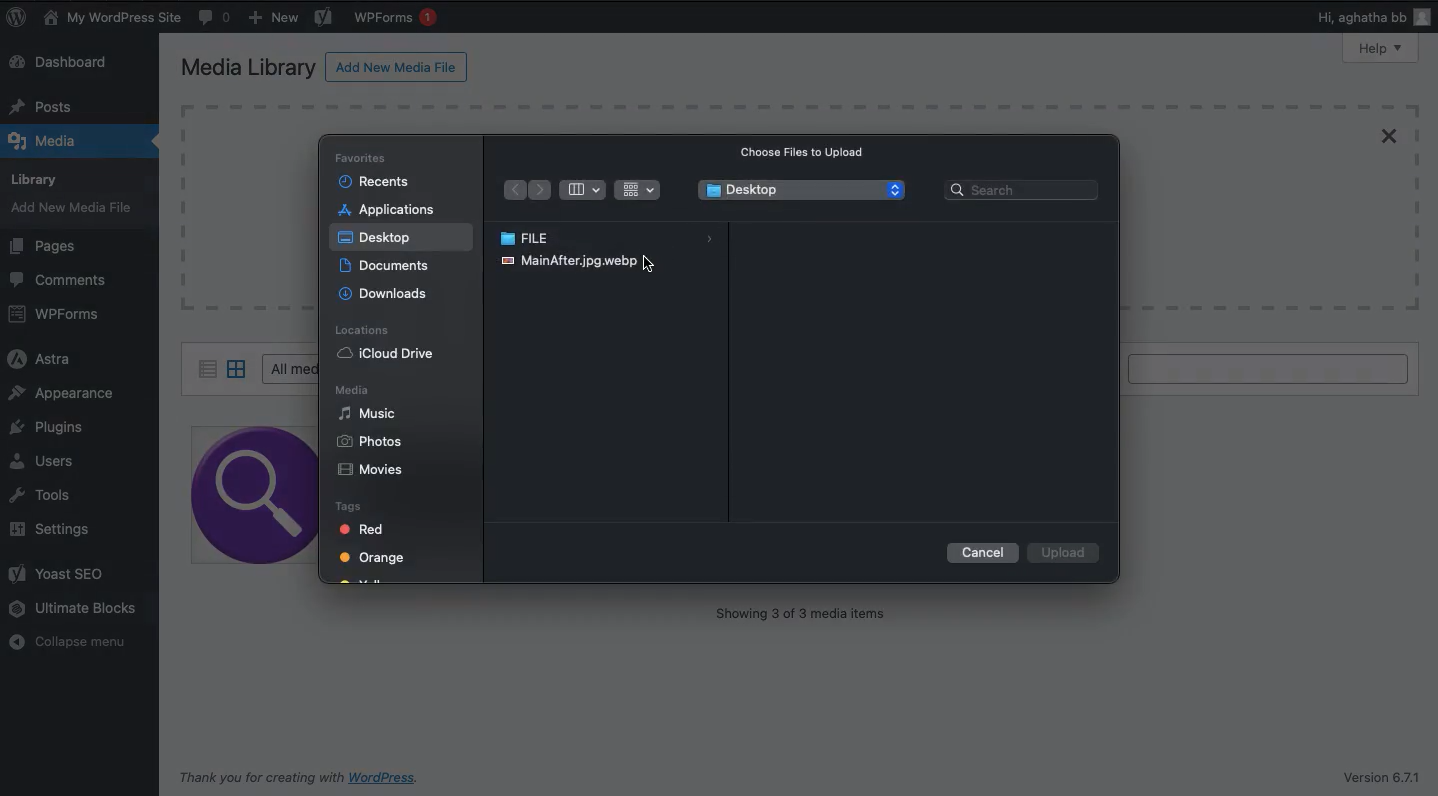  Describe the element at coordinates (368, 330) in the screenshot. I see `Locations` at that location.